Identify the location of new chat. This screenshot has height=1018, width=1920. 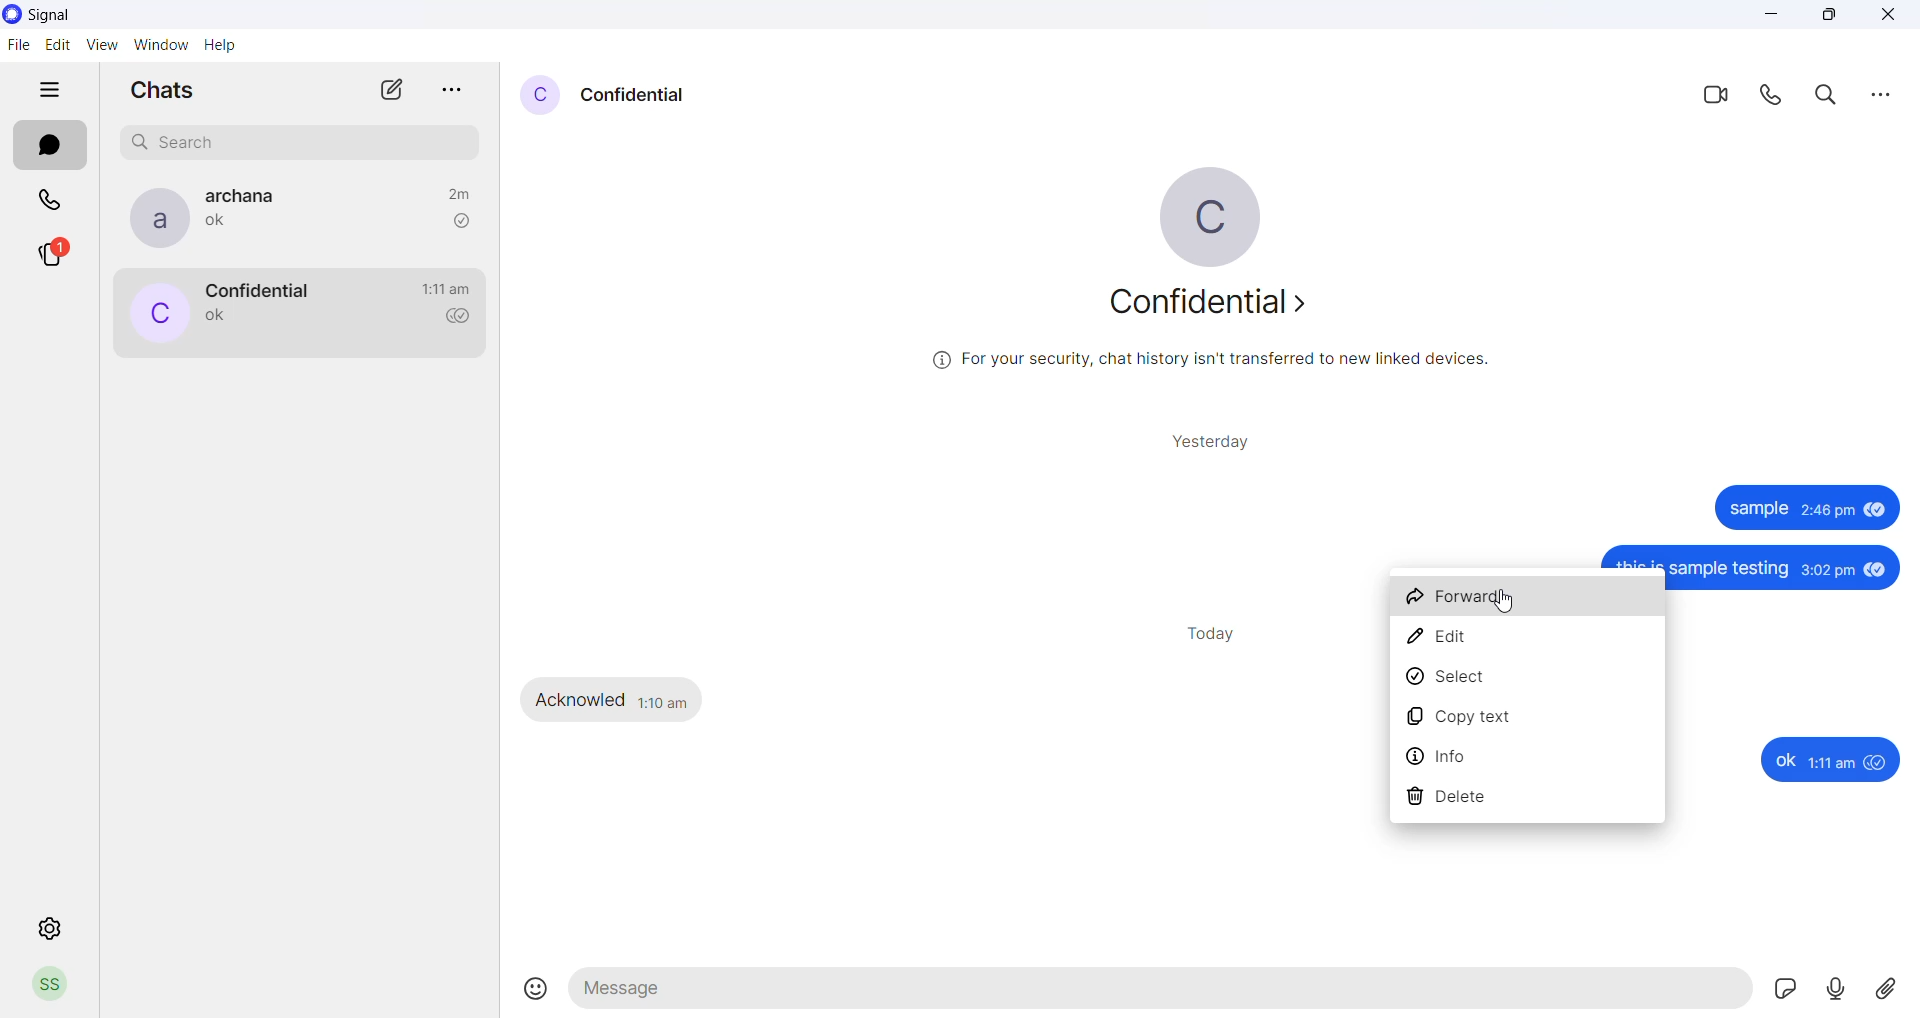
(392, 95).